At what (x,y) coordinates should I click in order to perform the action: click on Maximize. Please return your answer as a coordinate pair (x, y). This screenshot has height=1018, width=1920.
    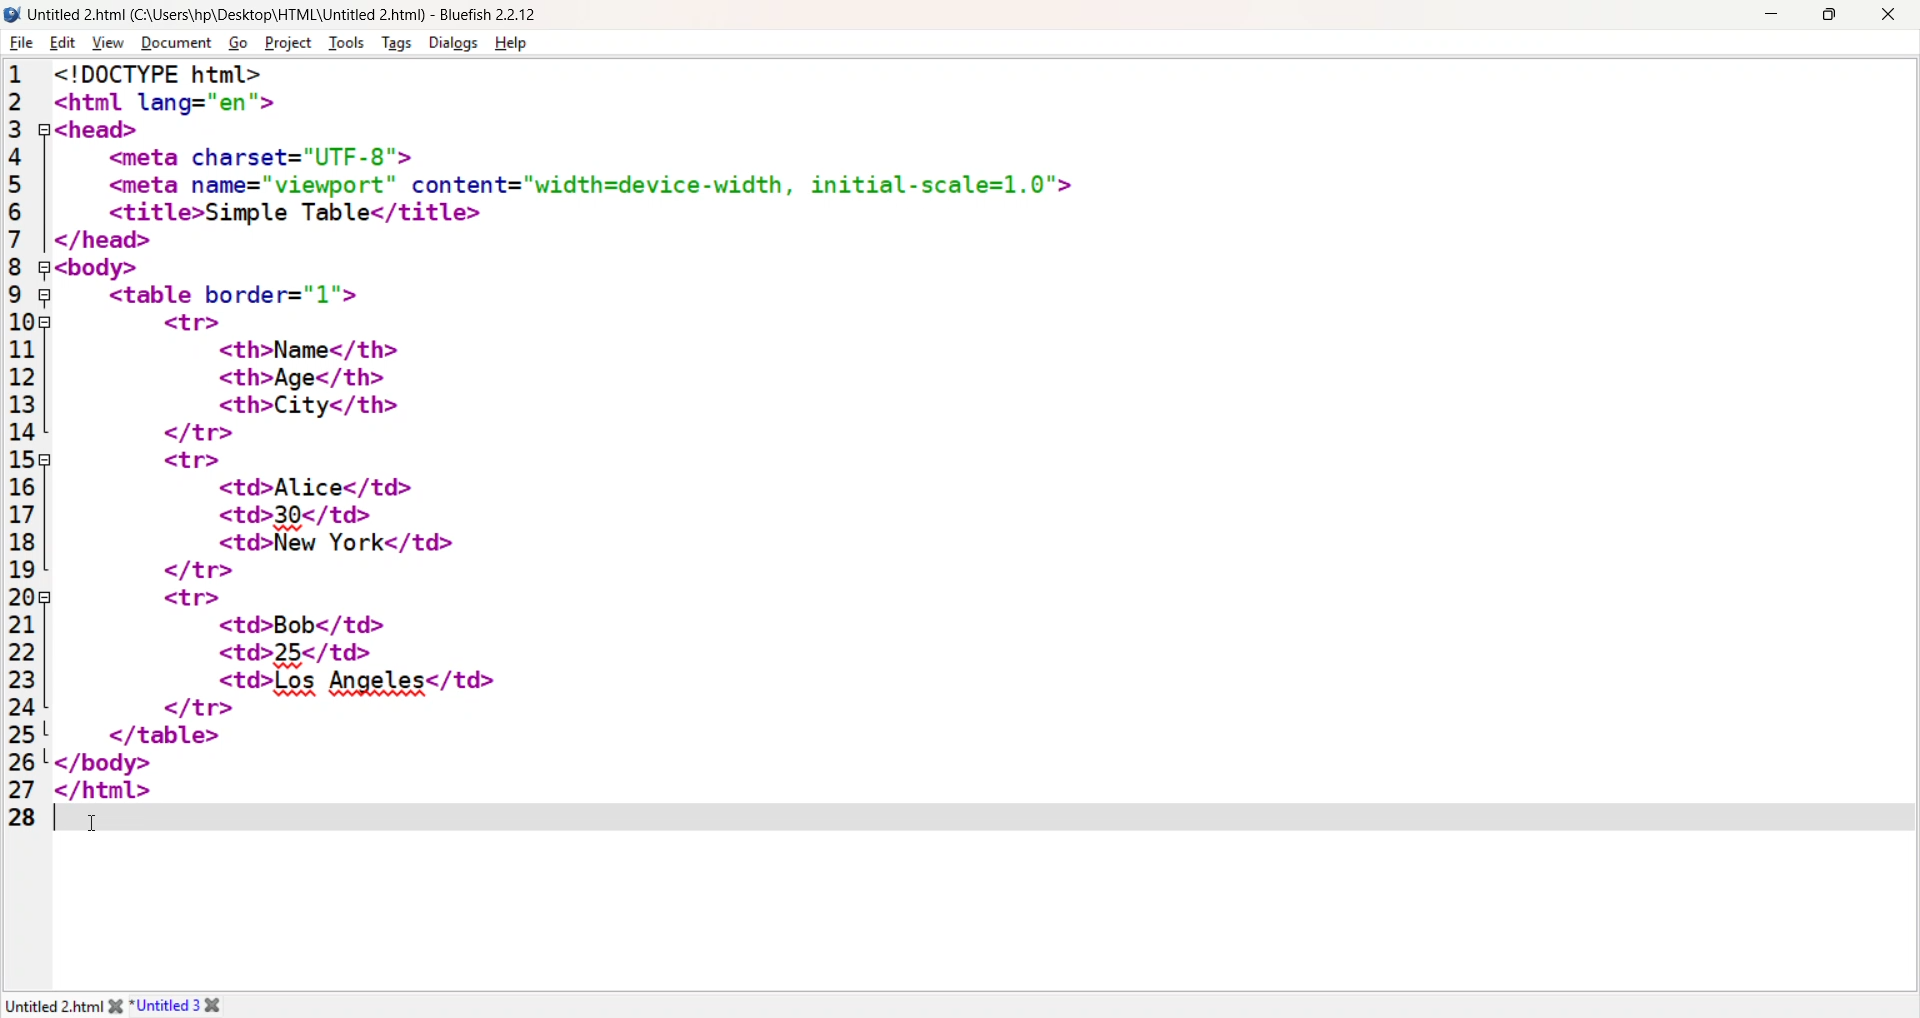
    Looking at the image, I should click on (1829, 15).